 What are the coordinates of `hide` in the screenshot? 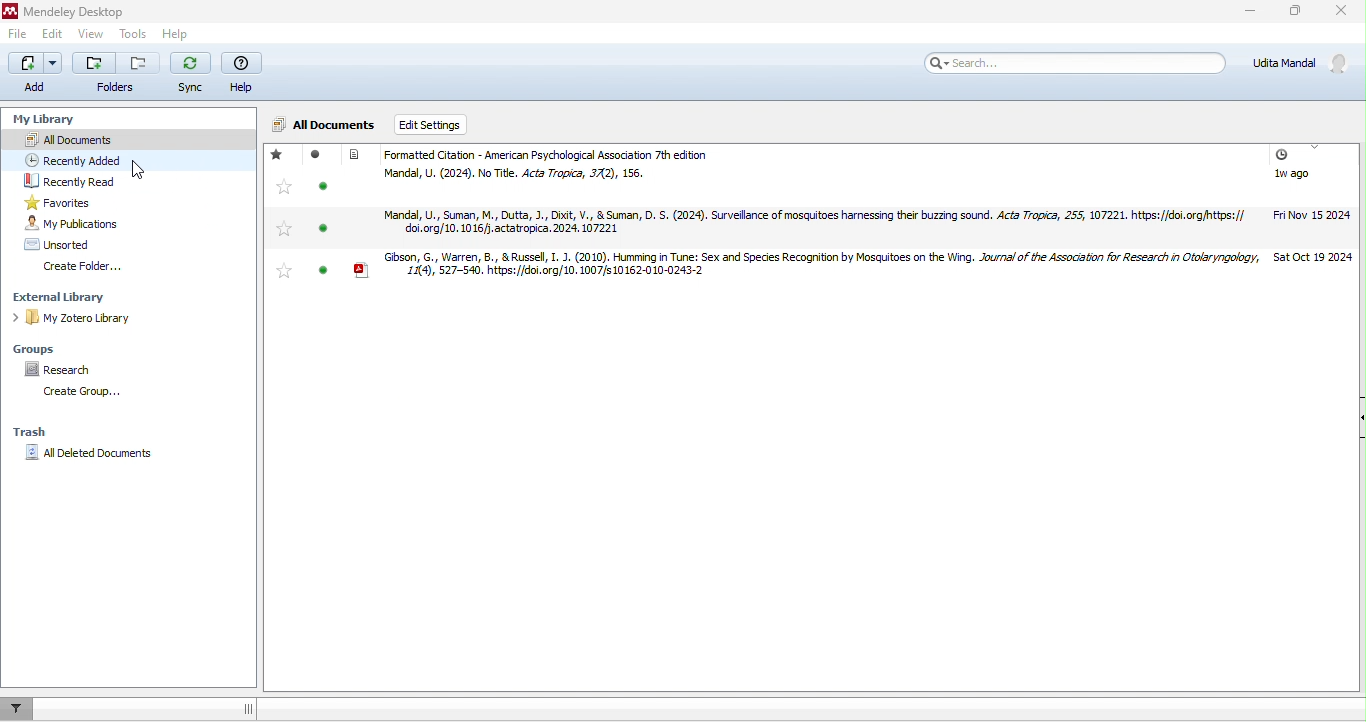 It's located at (1357, 419).